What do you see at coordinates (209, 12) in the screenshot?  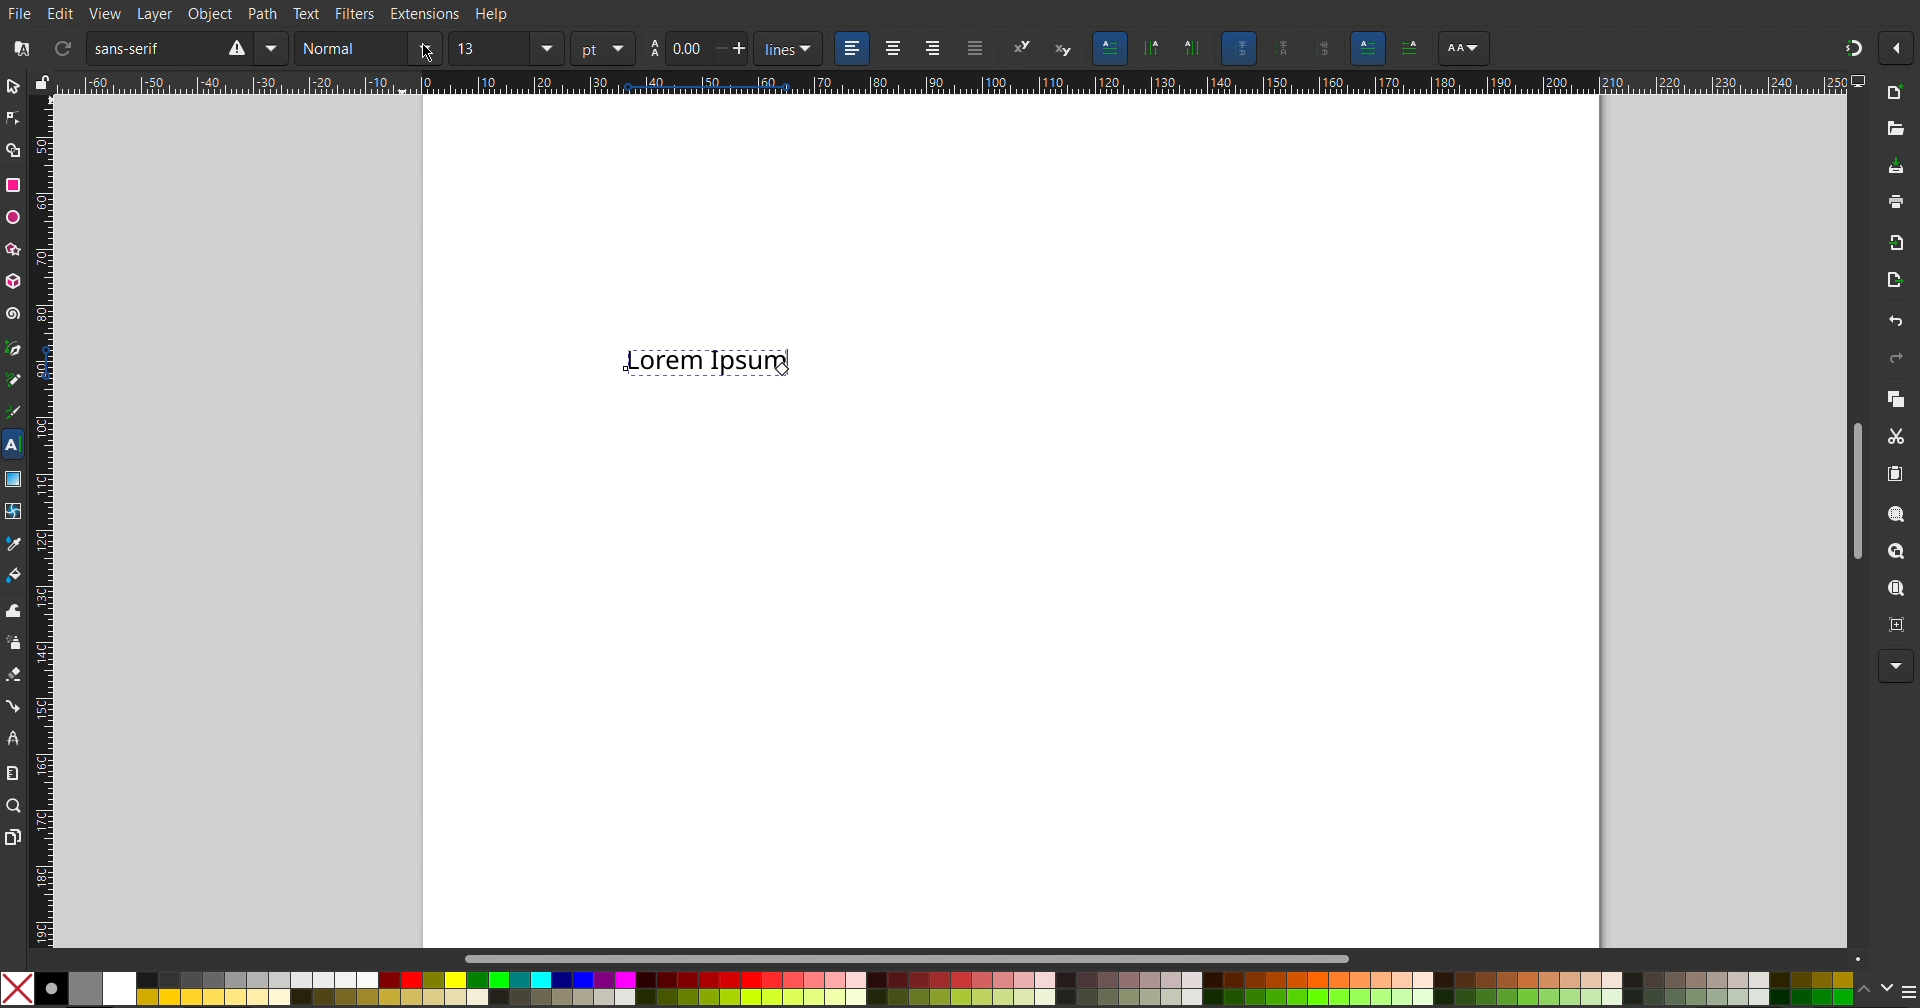 I see `Object` at bounding box center [209, 12].